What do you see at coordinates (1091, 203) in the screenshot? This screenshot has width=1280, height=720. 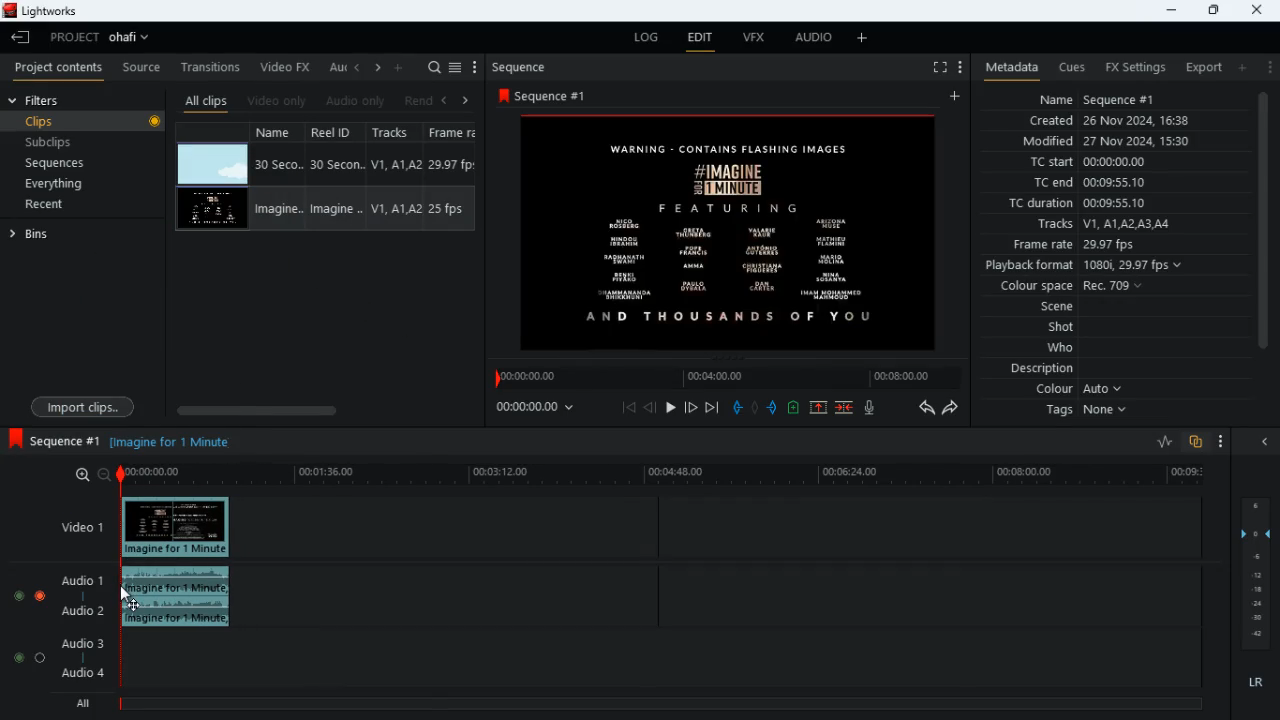 I see `tc duration` at bounding box center [1091, 203].